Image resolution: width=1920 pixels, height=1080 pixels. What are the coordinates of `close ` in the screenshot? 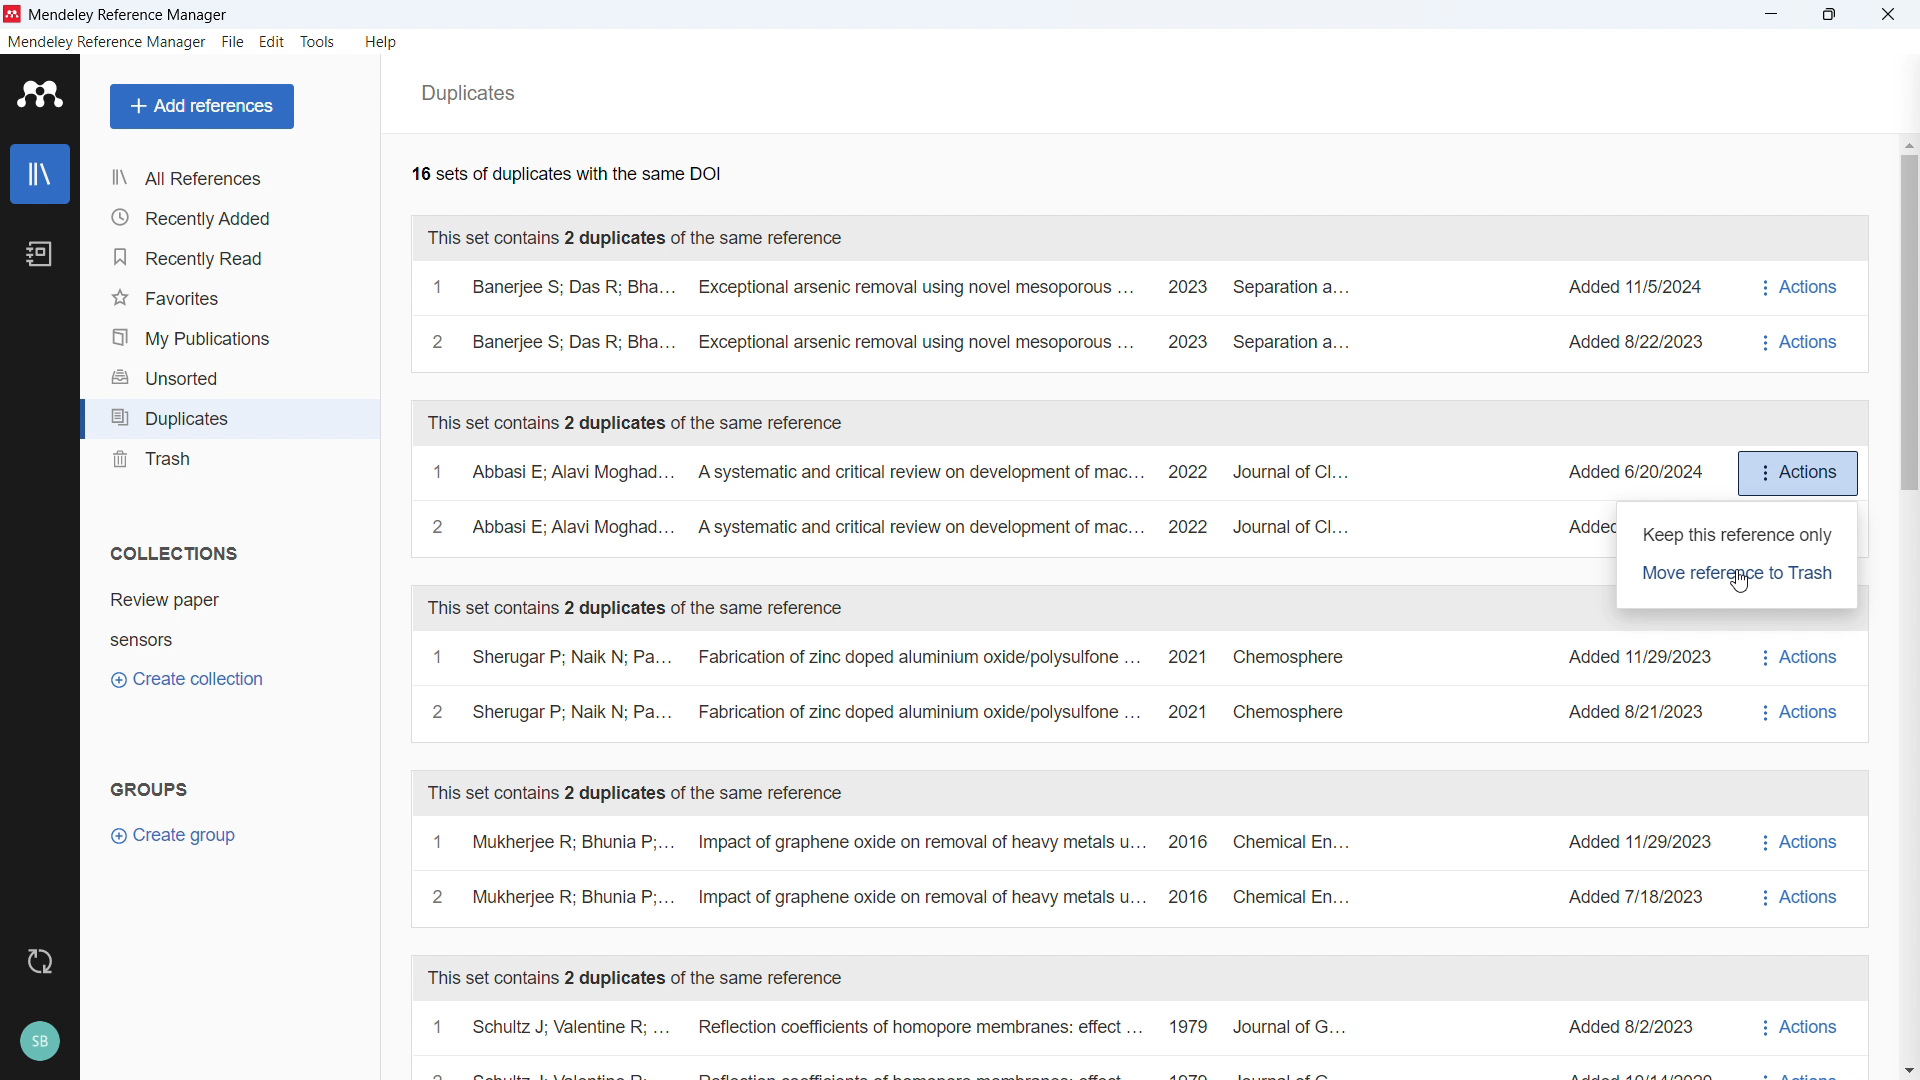 It's located at (1887, 15).